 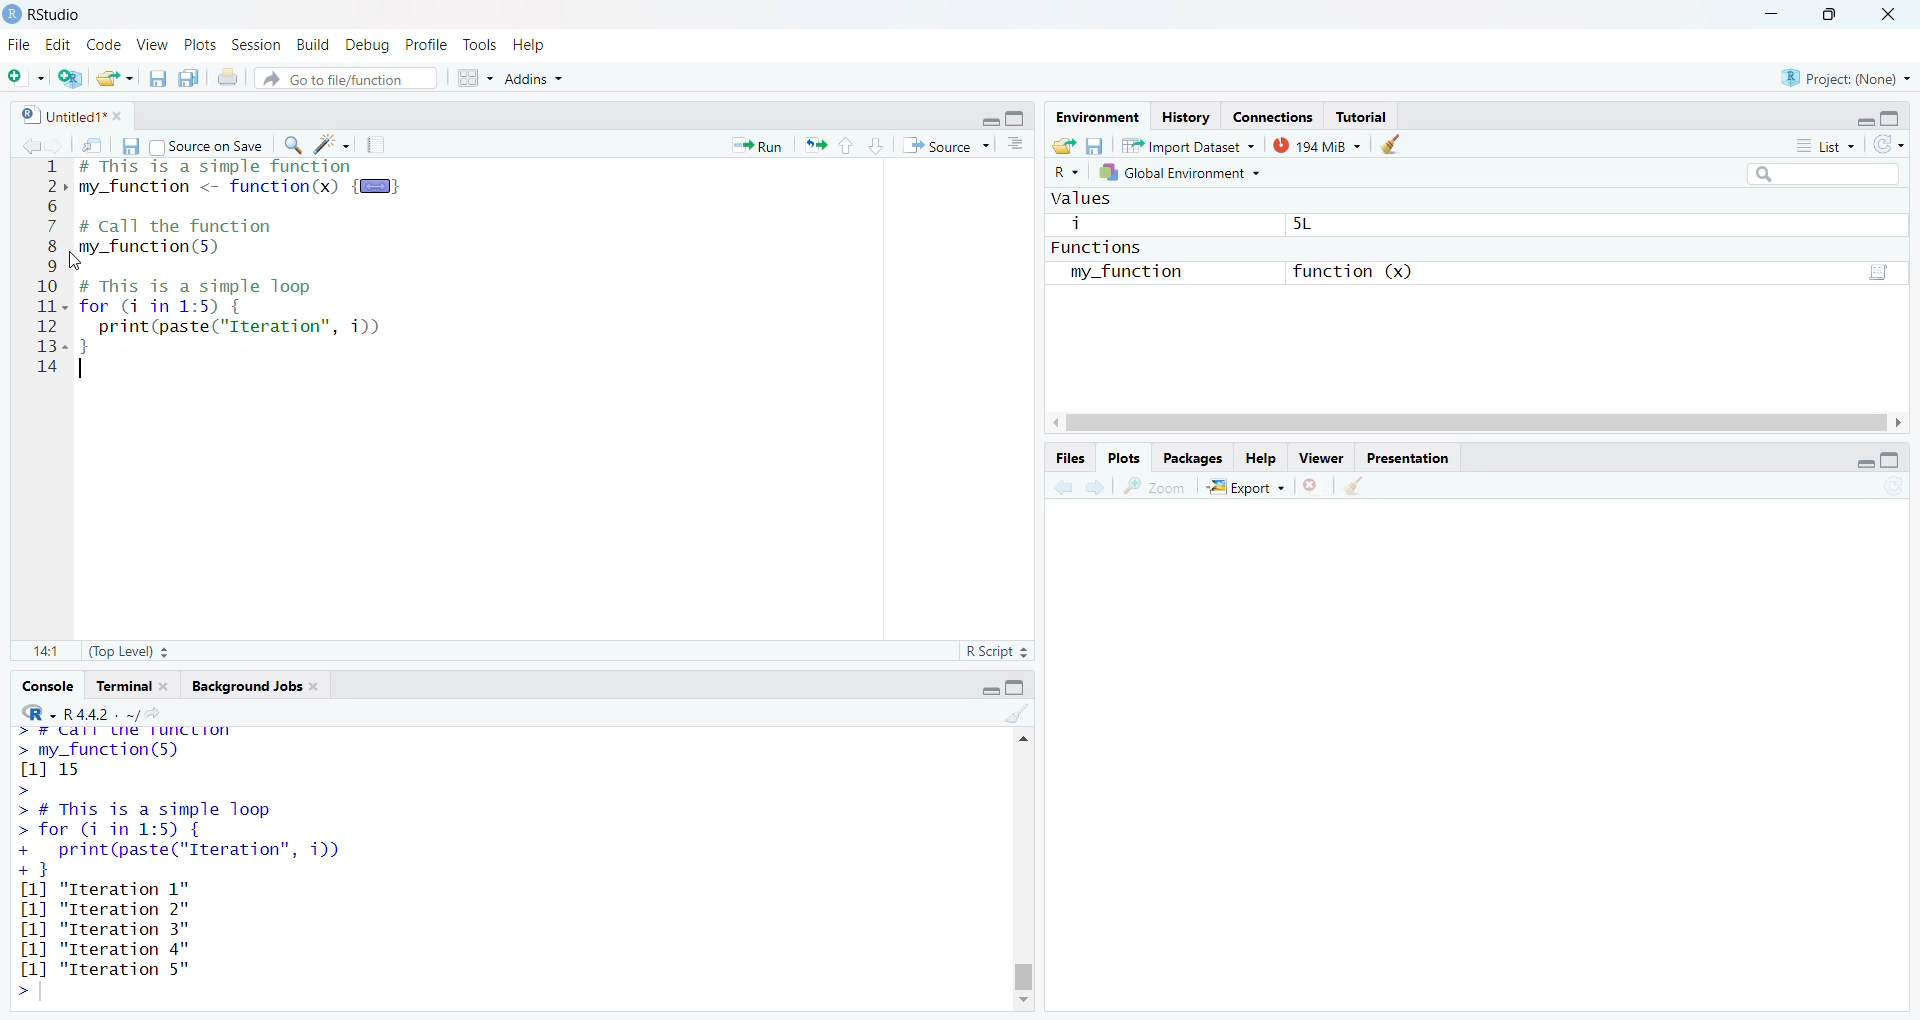 I want to click on debug, so click(x=368, y=42).